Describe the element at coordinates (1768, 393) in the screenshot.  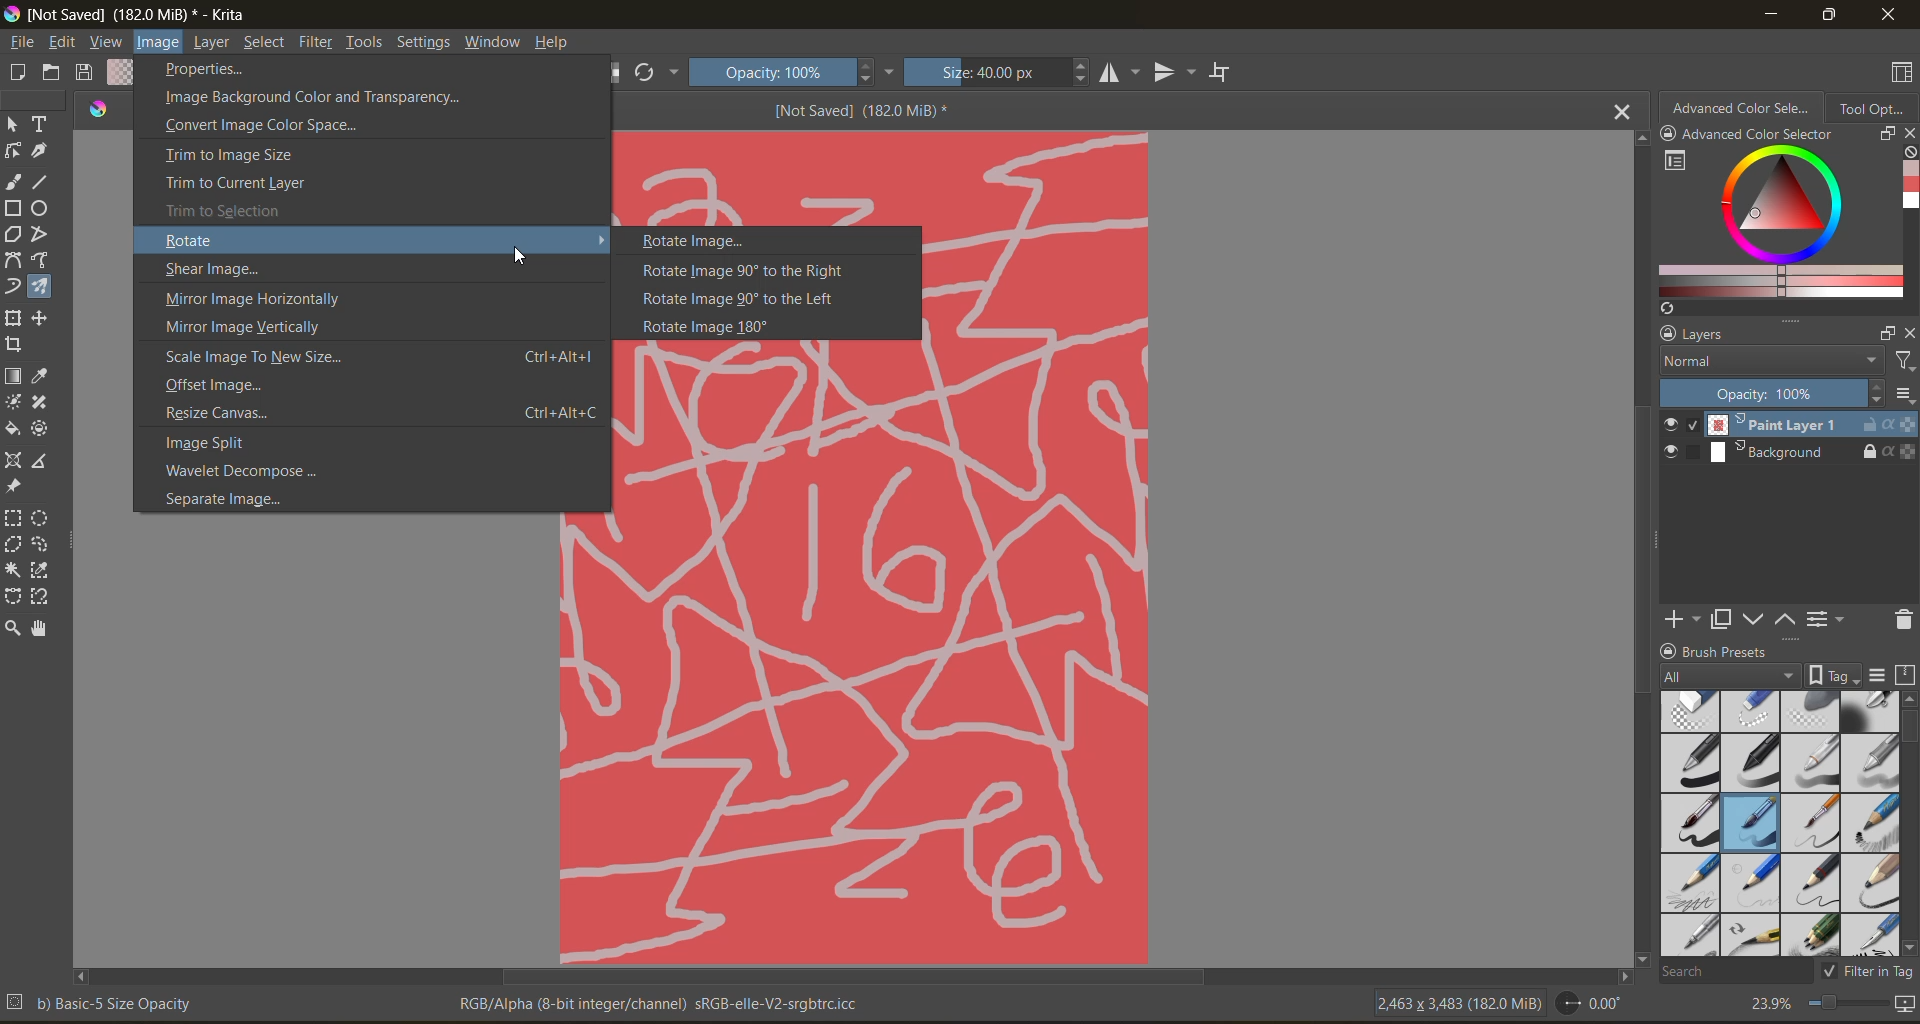
I see `opacity` at that location.